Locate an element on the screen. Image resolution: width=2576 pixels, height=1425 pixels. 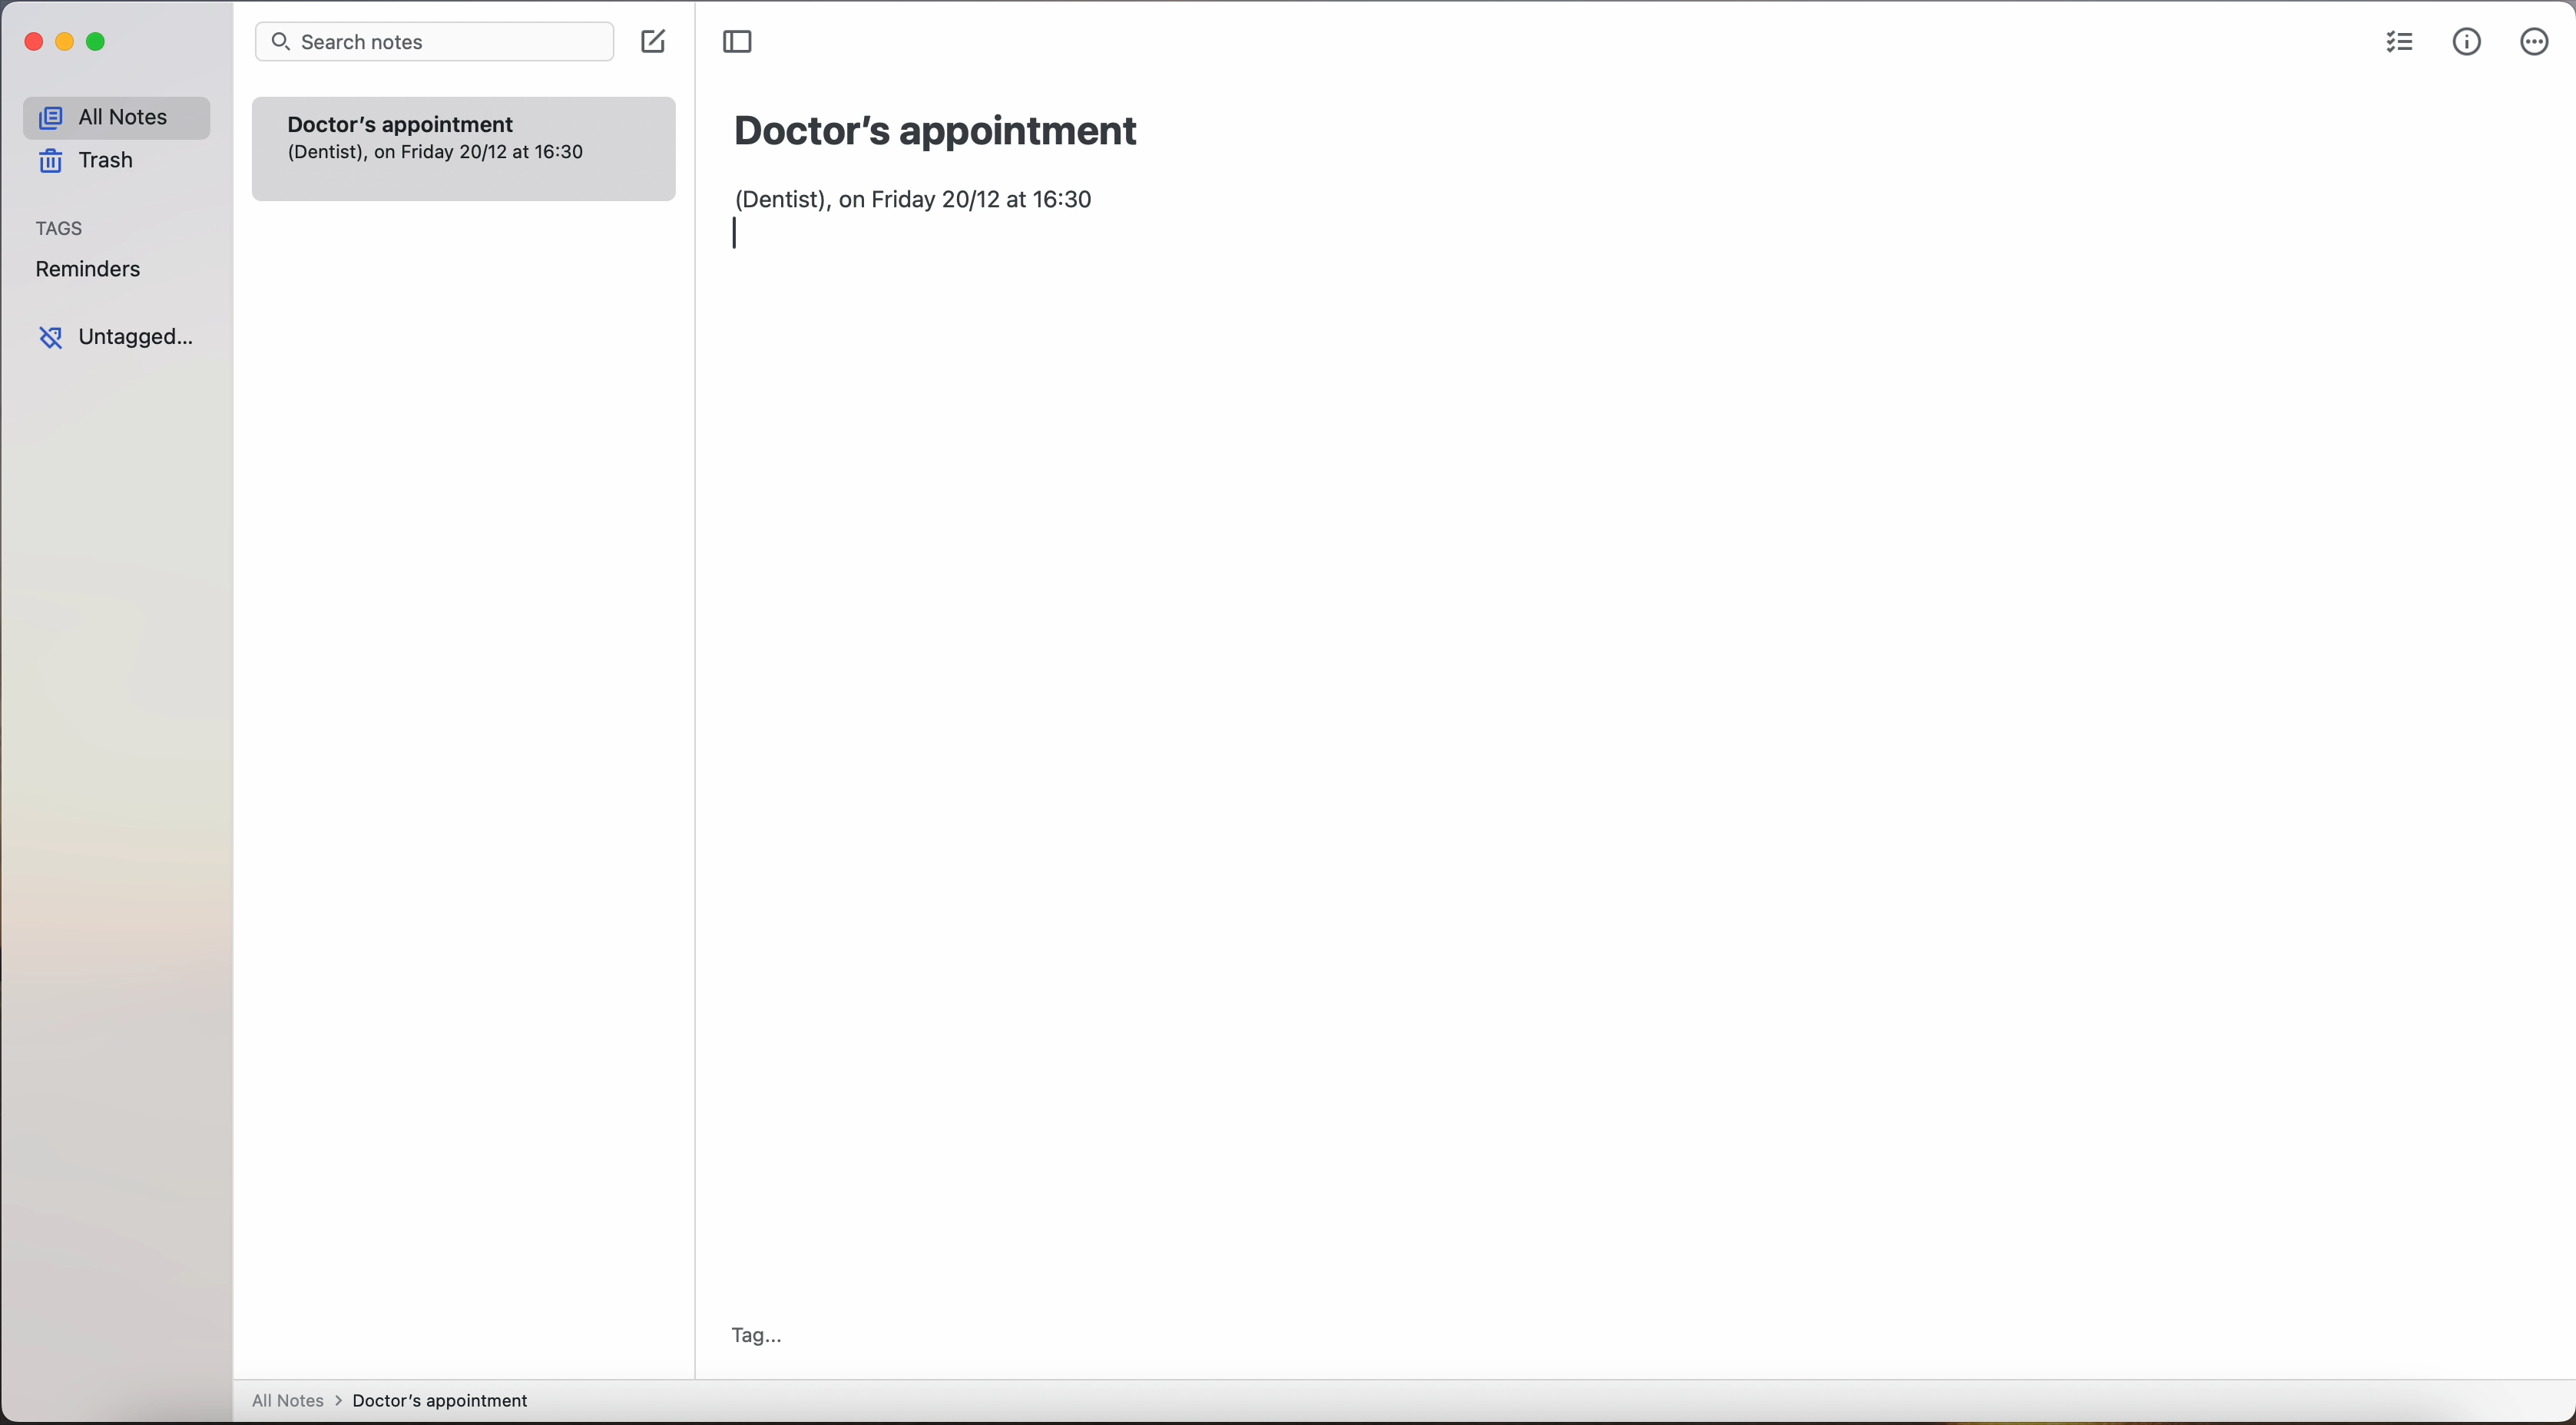
all notes > doctor's appointment is located at coordinates (389, 1403).